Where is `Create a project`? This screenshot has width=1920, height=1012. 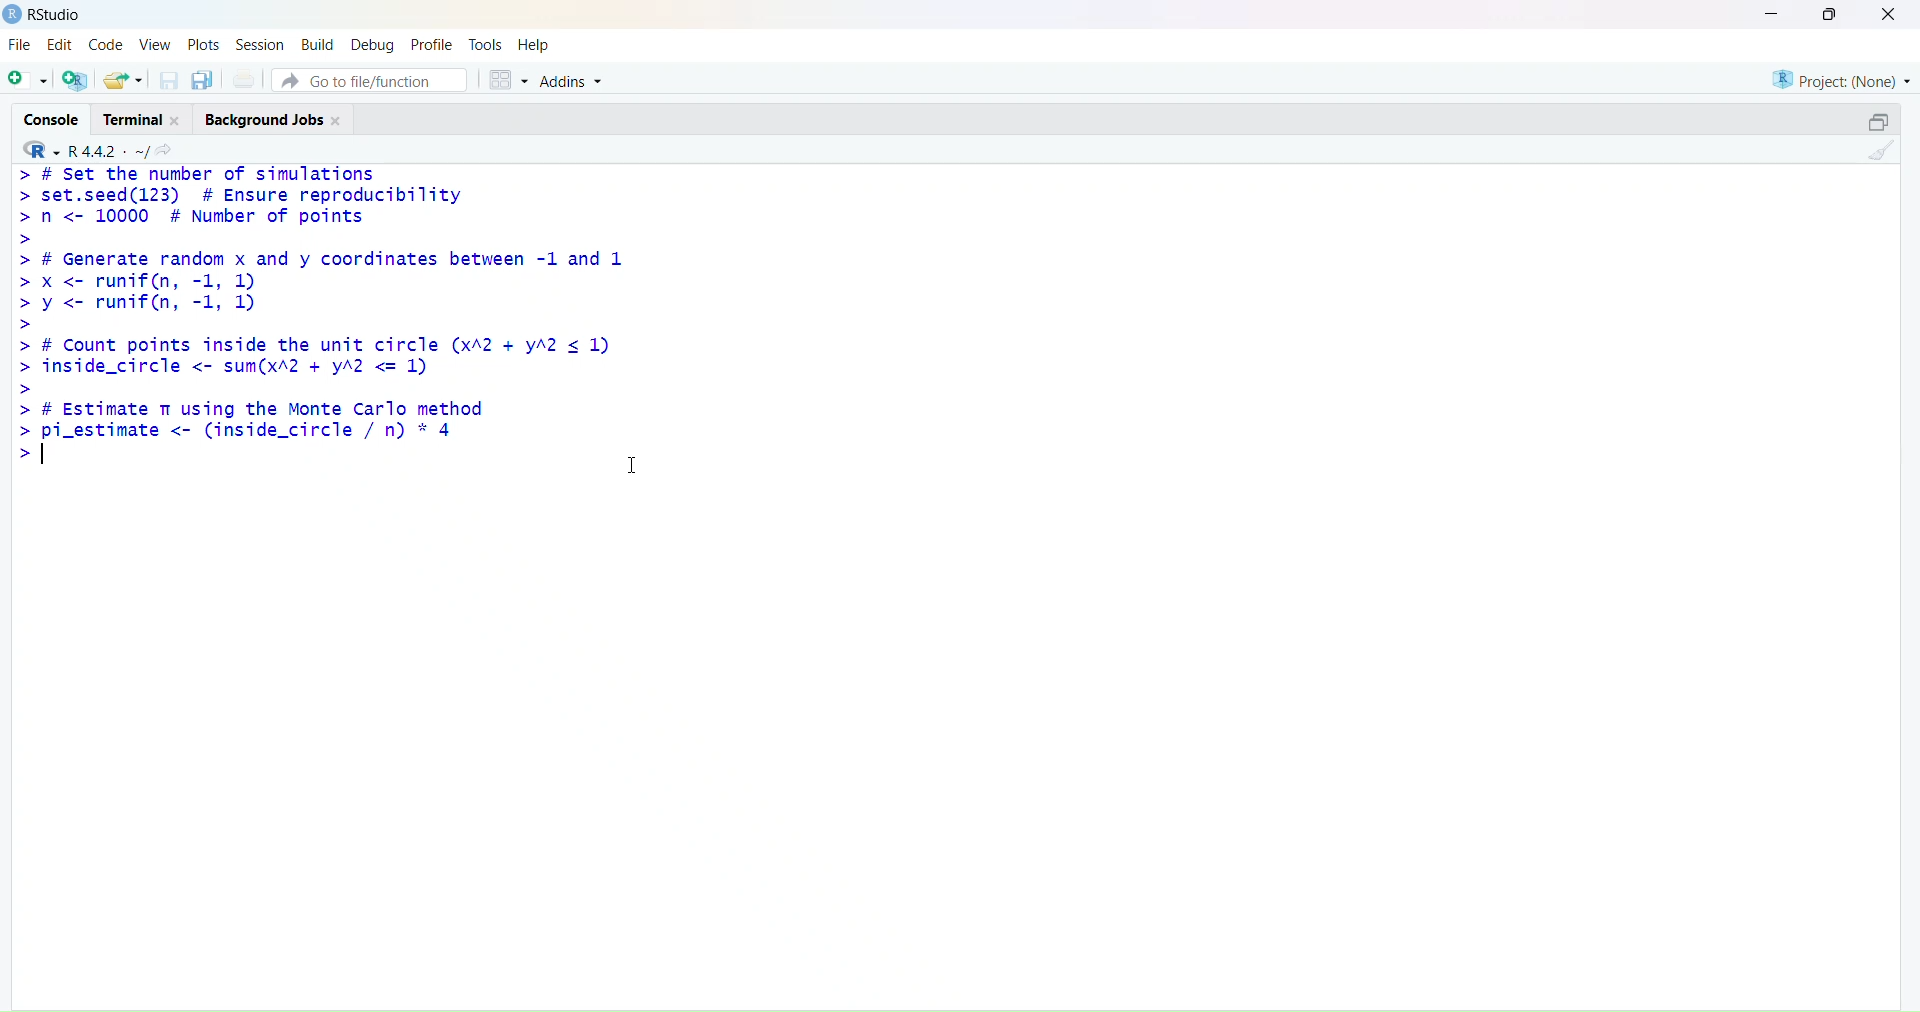
Create a project is located at coordinates (79, 77).